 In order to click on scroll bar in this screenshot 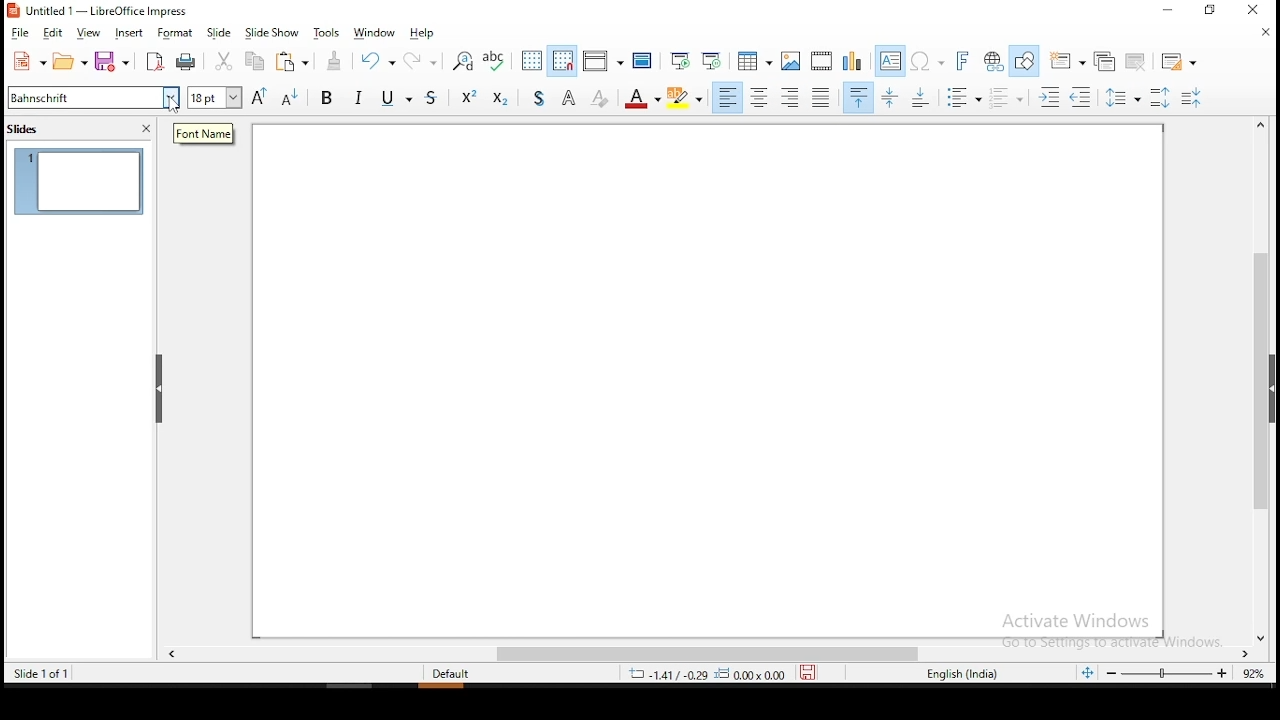, I will do `click(1268, 380)`.